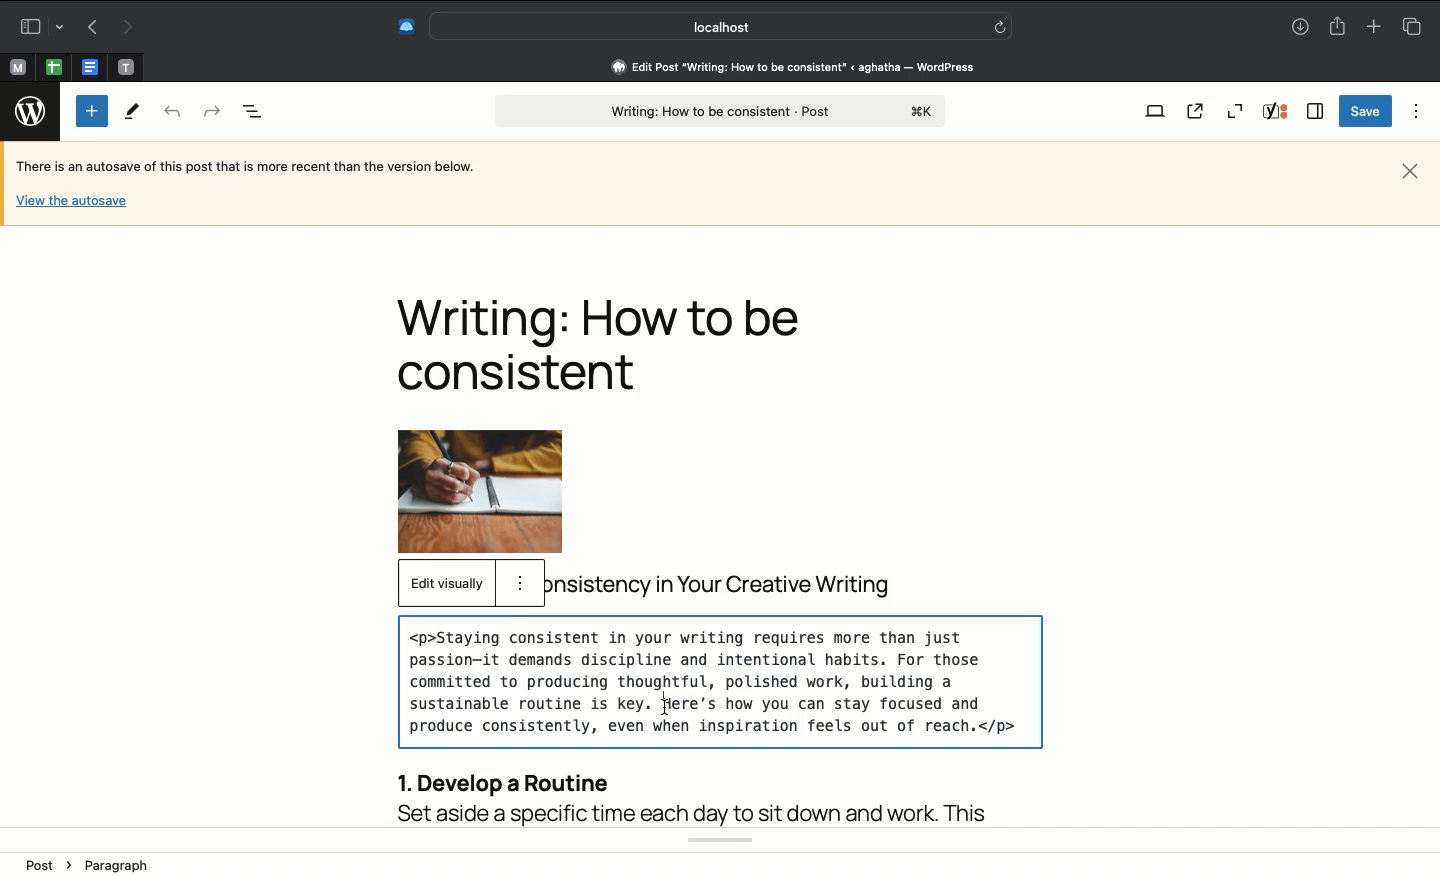  What do you see at coordinates (128, 64) in the screenshot?
I see `pinned tab` at bounding box center [128, 64].